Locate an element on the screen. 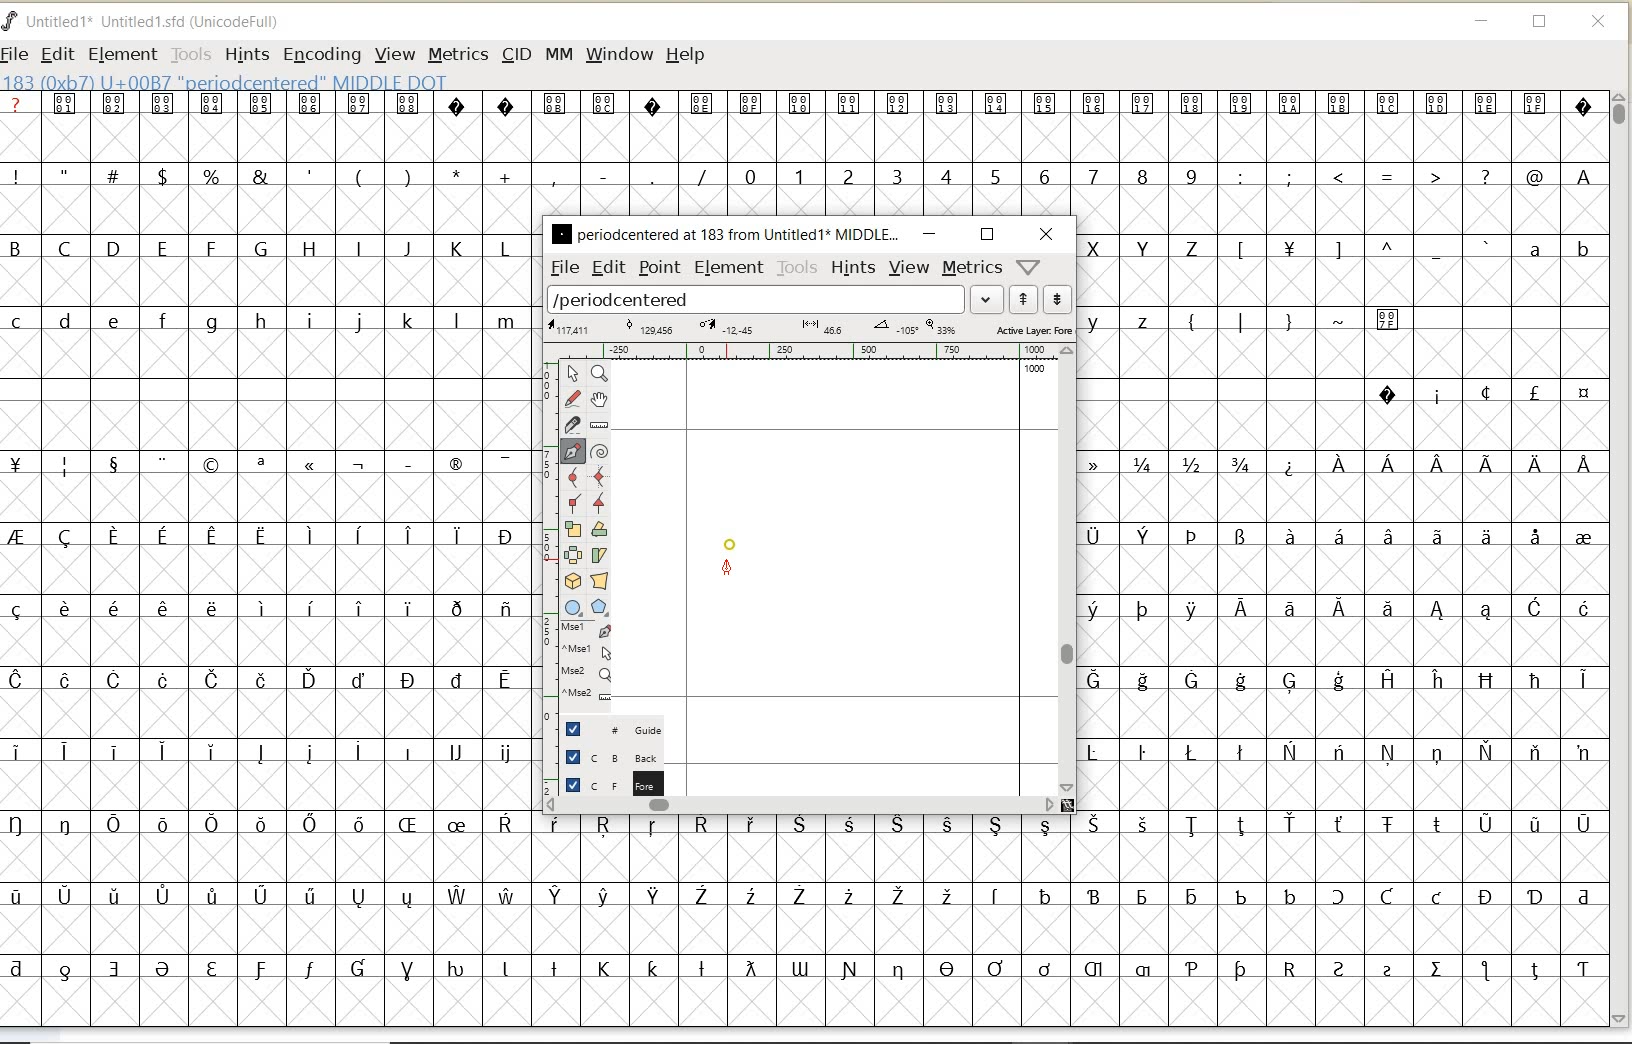 This screenshot has width=1632, height=1044. active layer is located at coordinates (808, 329).